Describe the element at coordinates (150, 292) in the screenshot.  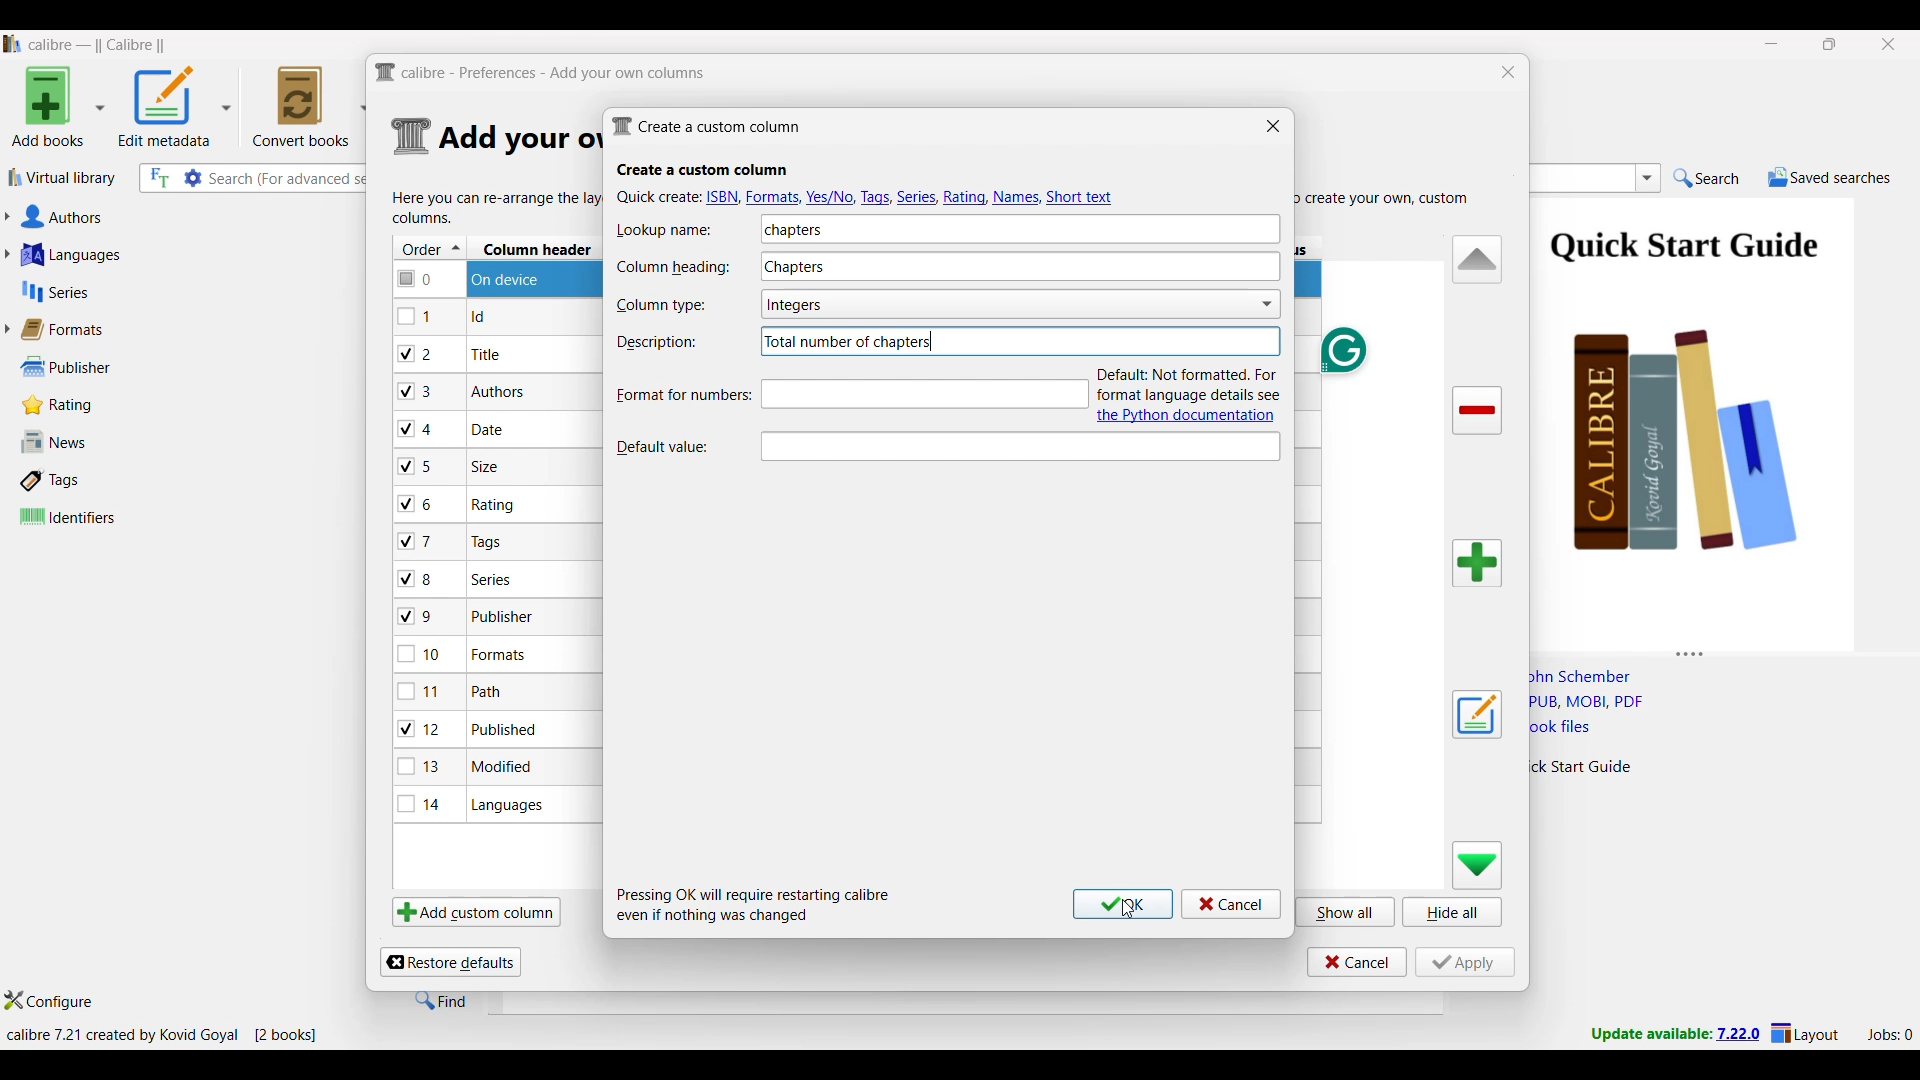
I see `Series` at that location.